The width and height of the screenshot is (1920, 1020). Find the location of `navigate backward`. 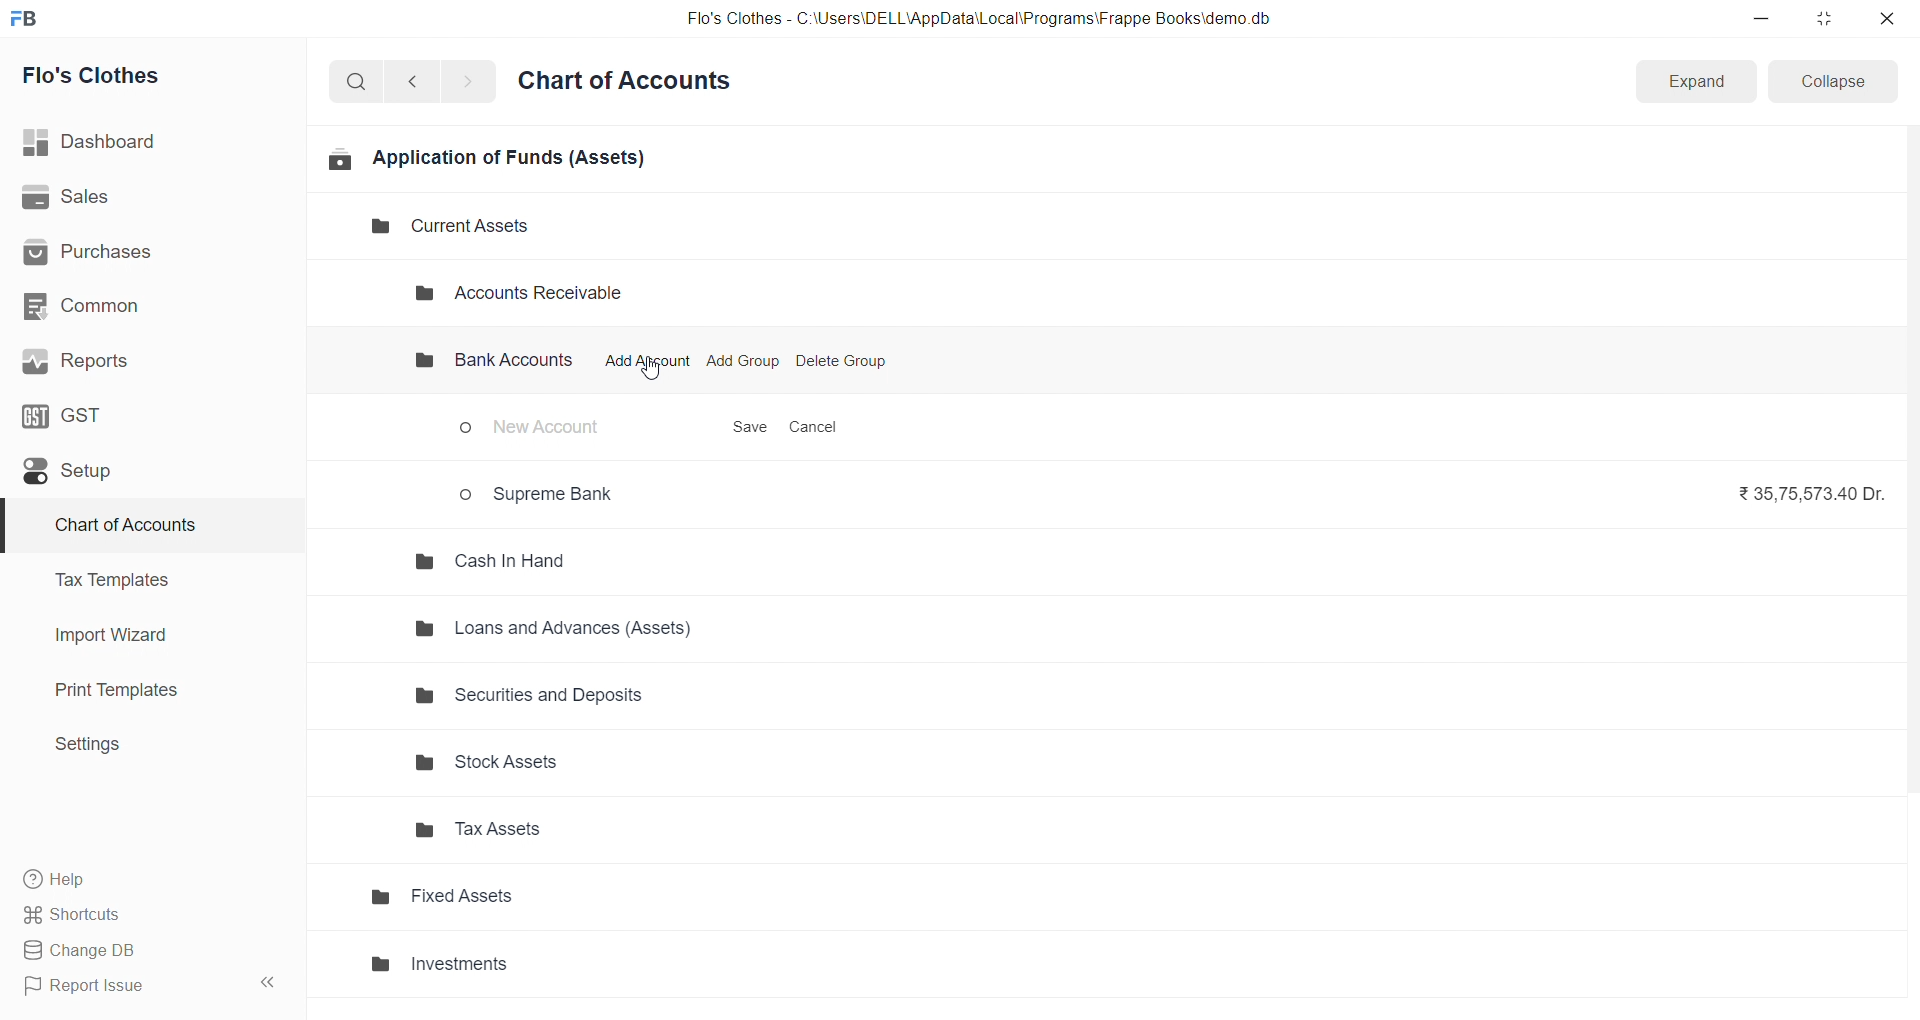

navigate backward is located at coordinates (421, 79).